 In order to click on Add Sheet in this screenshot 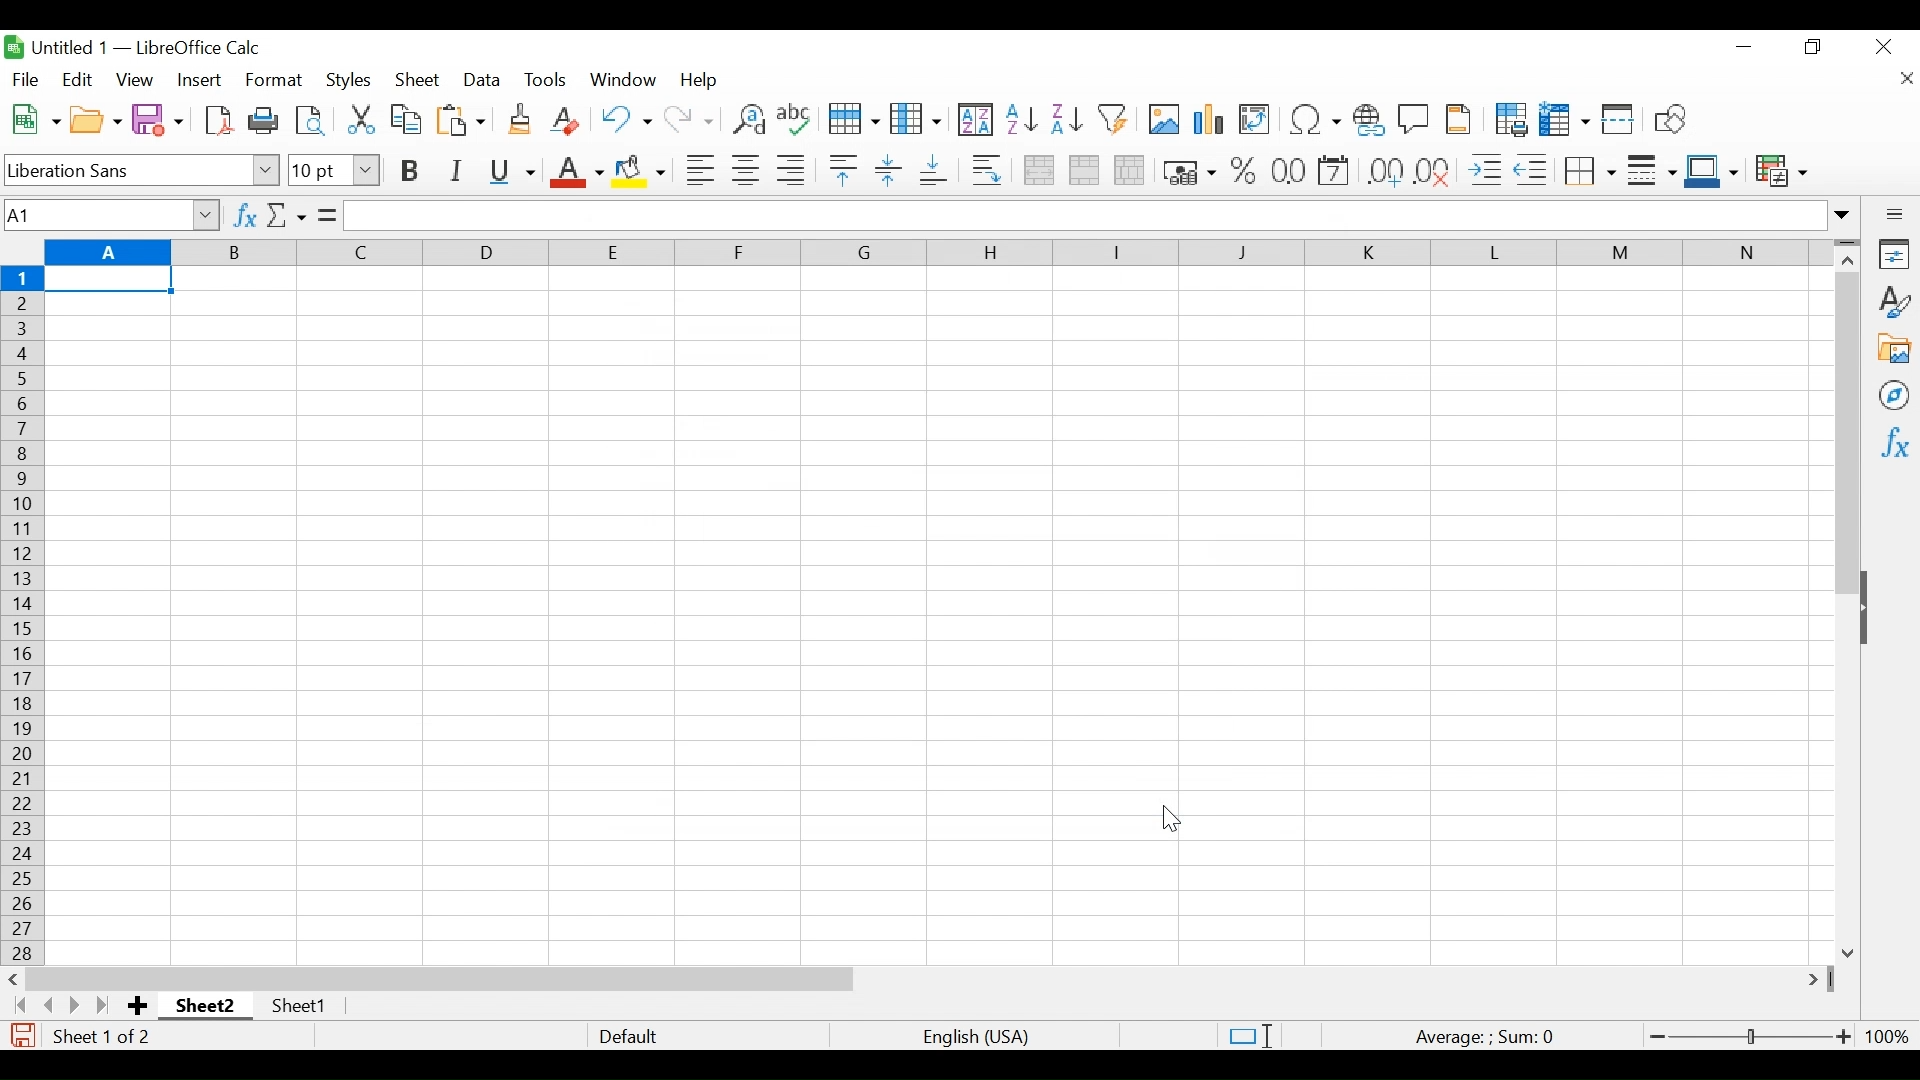, I will do `click(140, 1005)`.